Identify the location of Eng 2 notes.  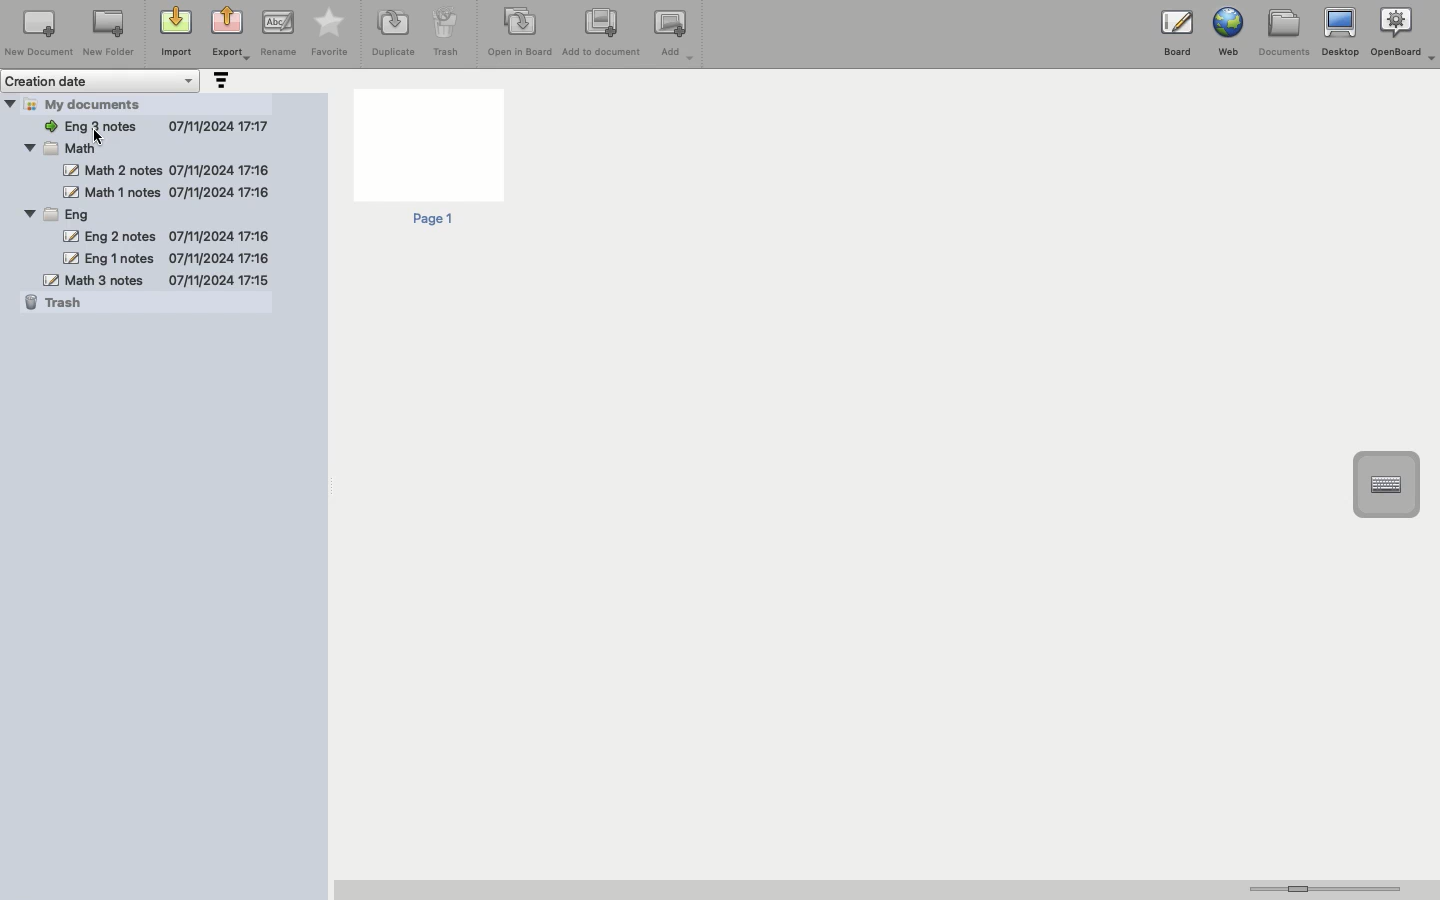
(163, 235).